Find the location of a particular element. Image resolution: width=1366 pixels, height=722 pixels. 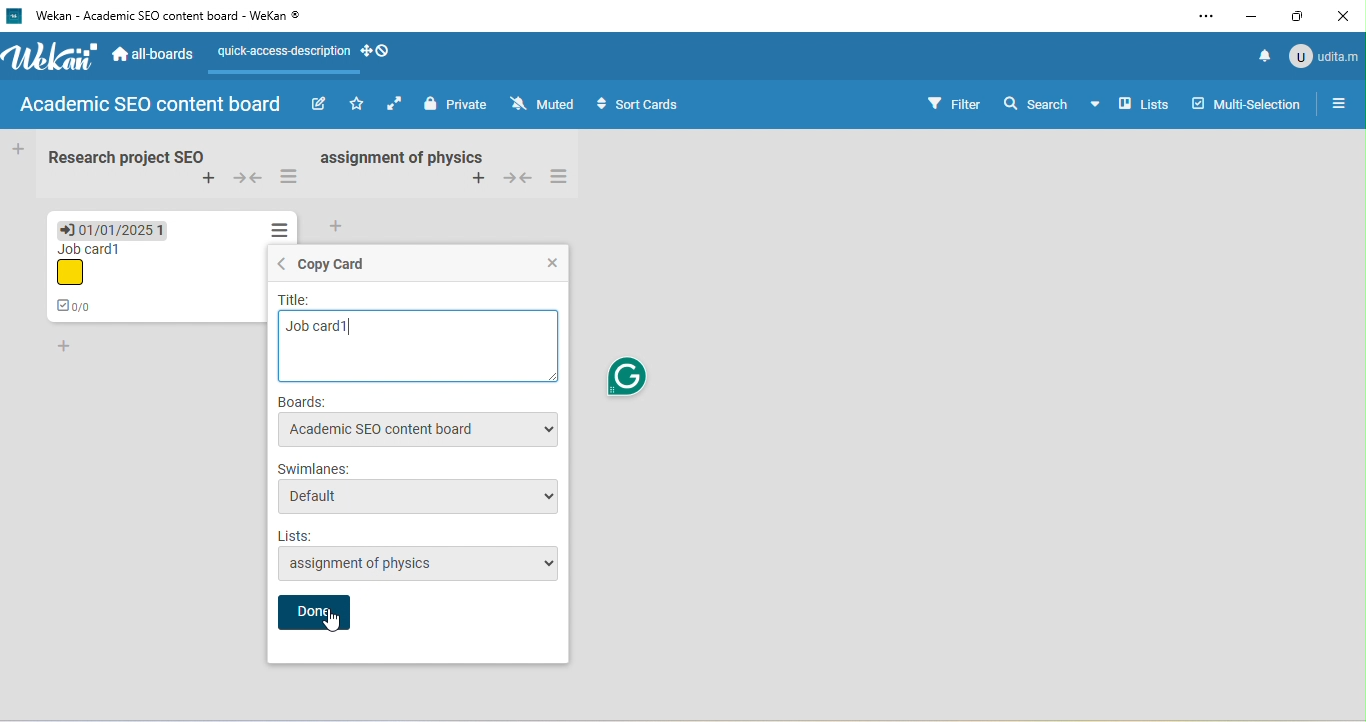

all boards is located at coordinates (155, 57).